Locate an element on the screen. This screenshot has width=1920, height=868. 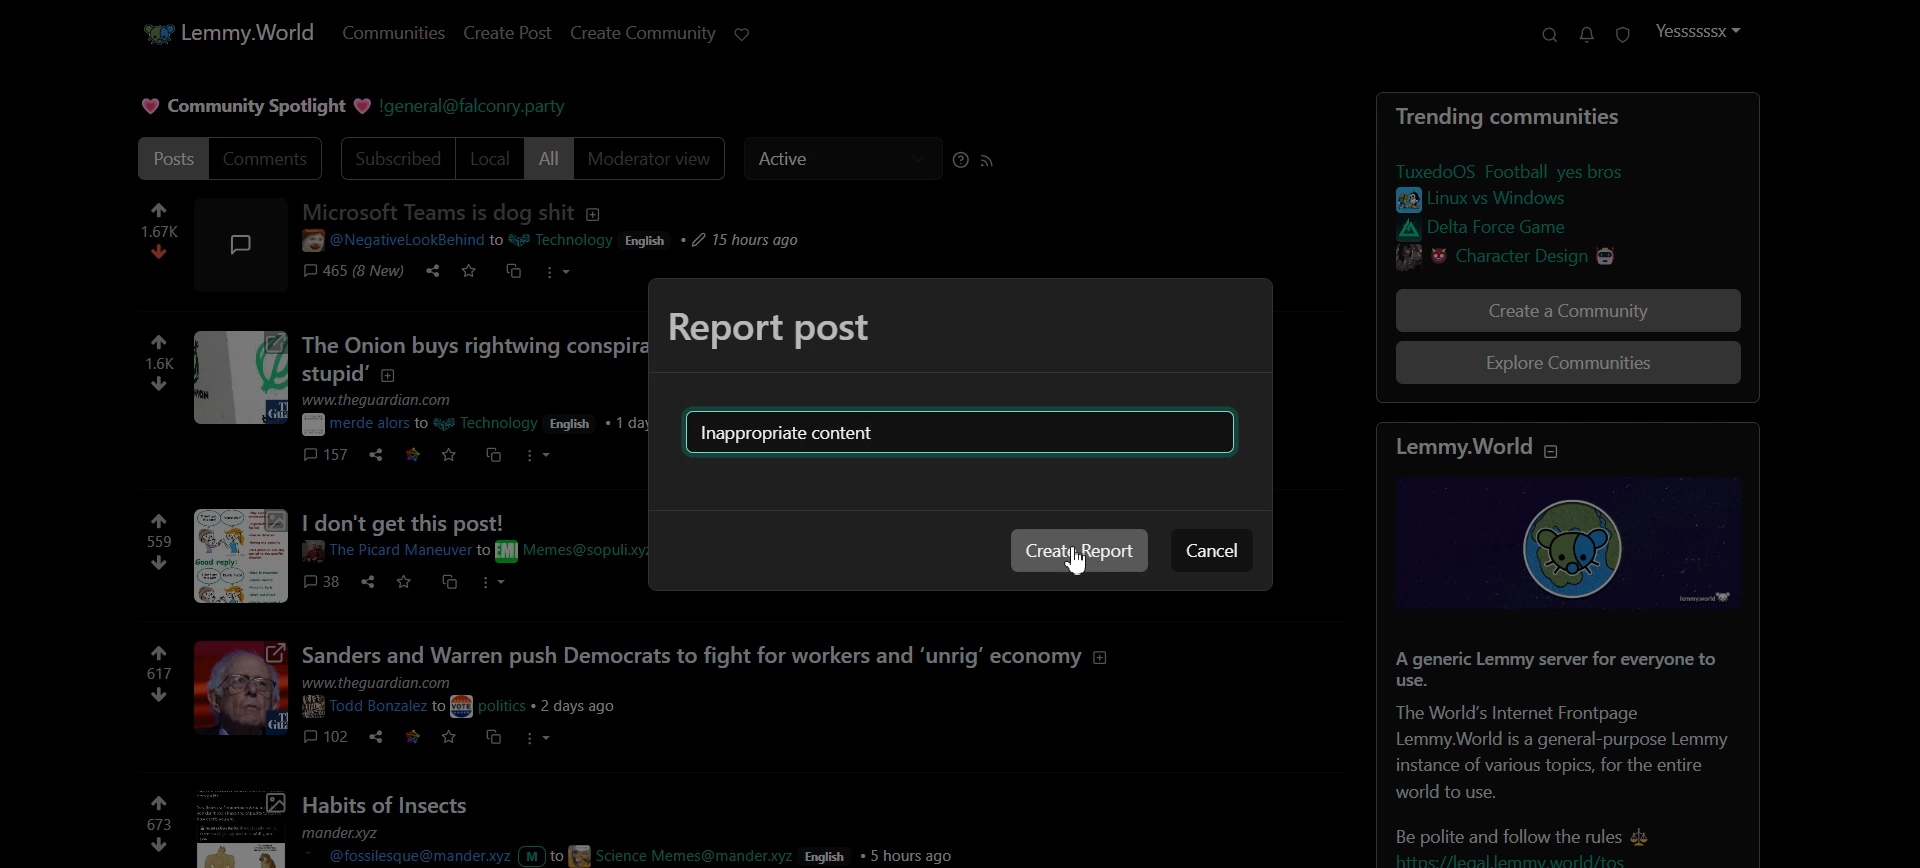
Text is located at coordinates (772, 331).